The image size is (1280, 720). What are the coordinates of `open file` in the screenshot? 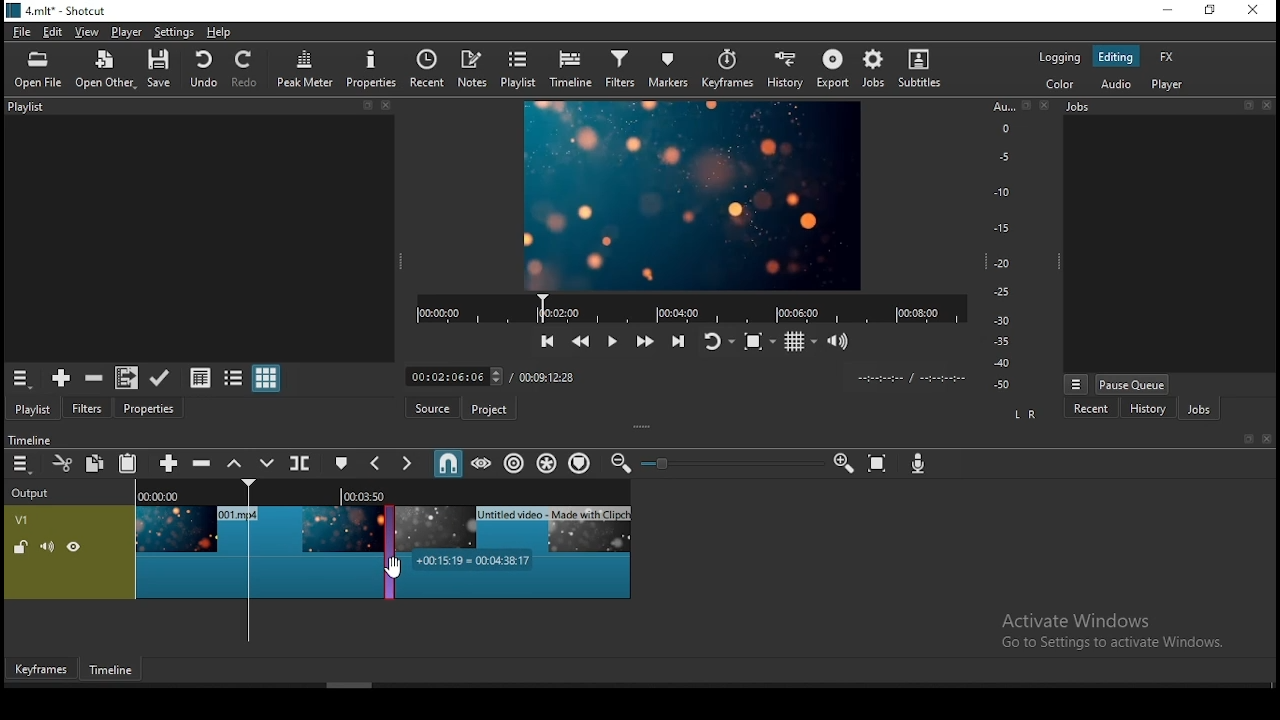 It's located at (37, 70).